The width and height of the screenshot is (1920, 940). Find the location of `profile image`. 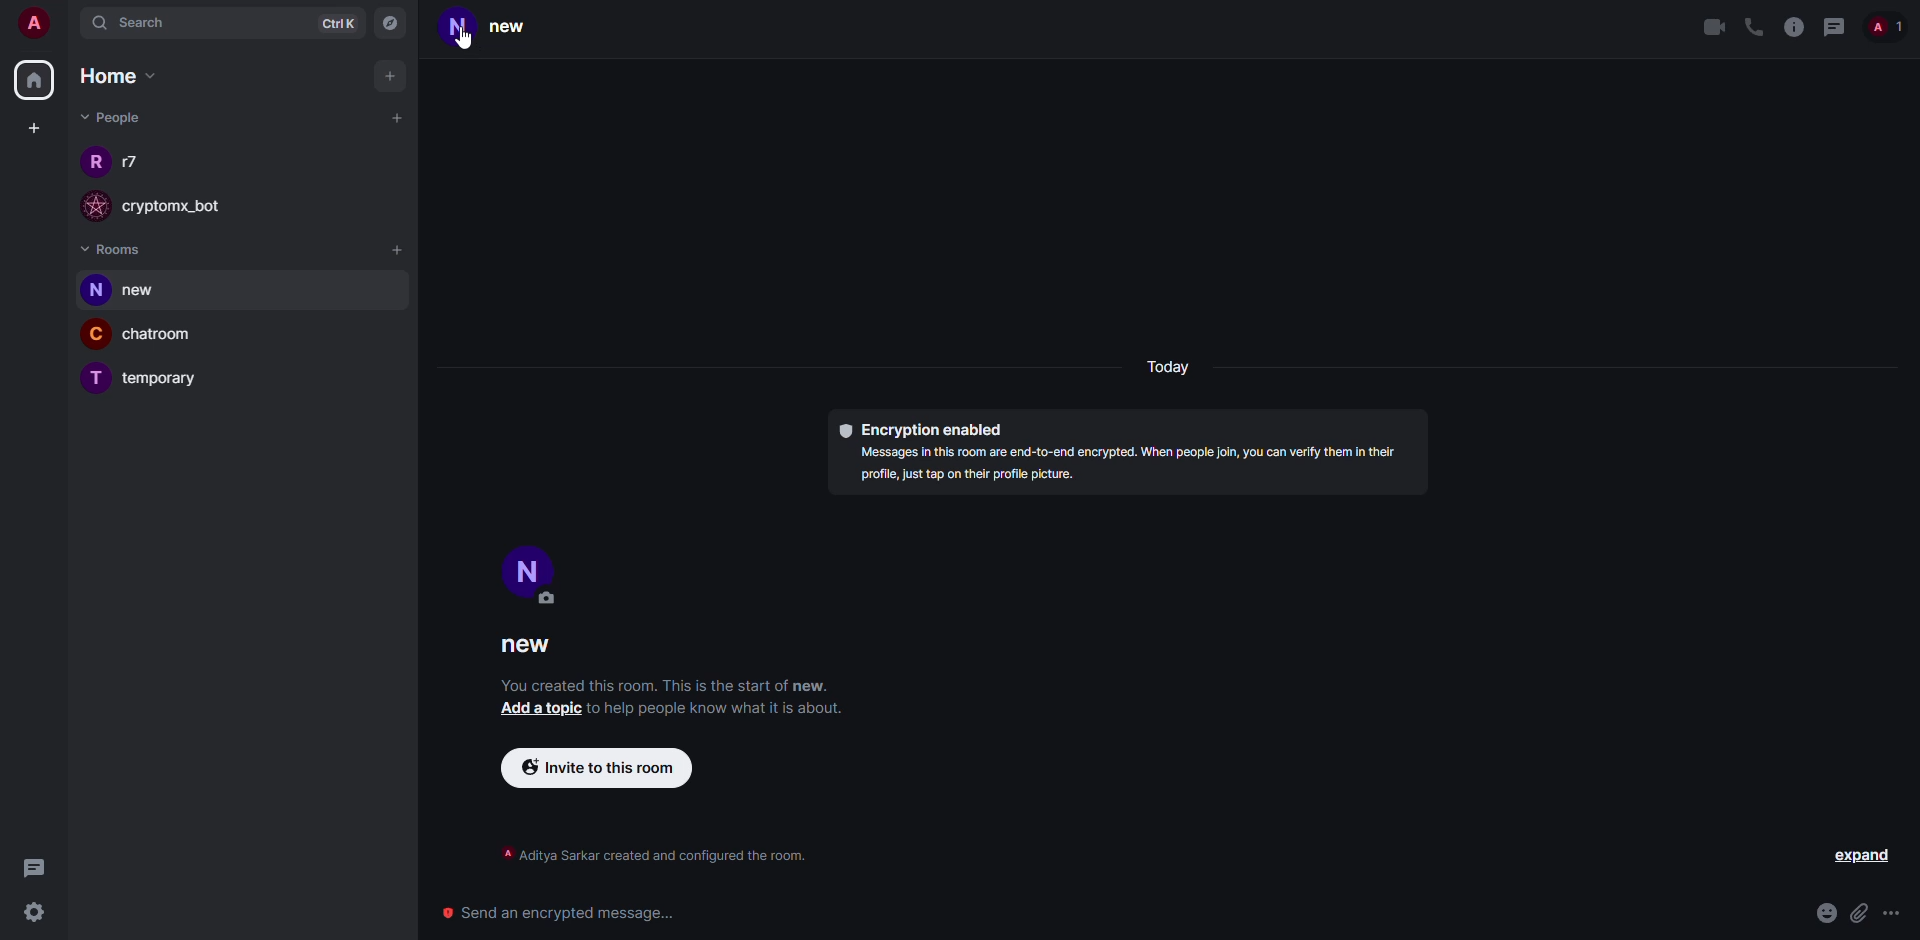

profile image is located at coordinates (91, 206).